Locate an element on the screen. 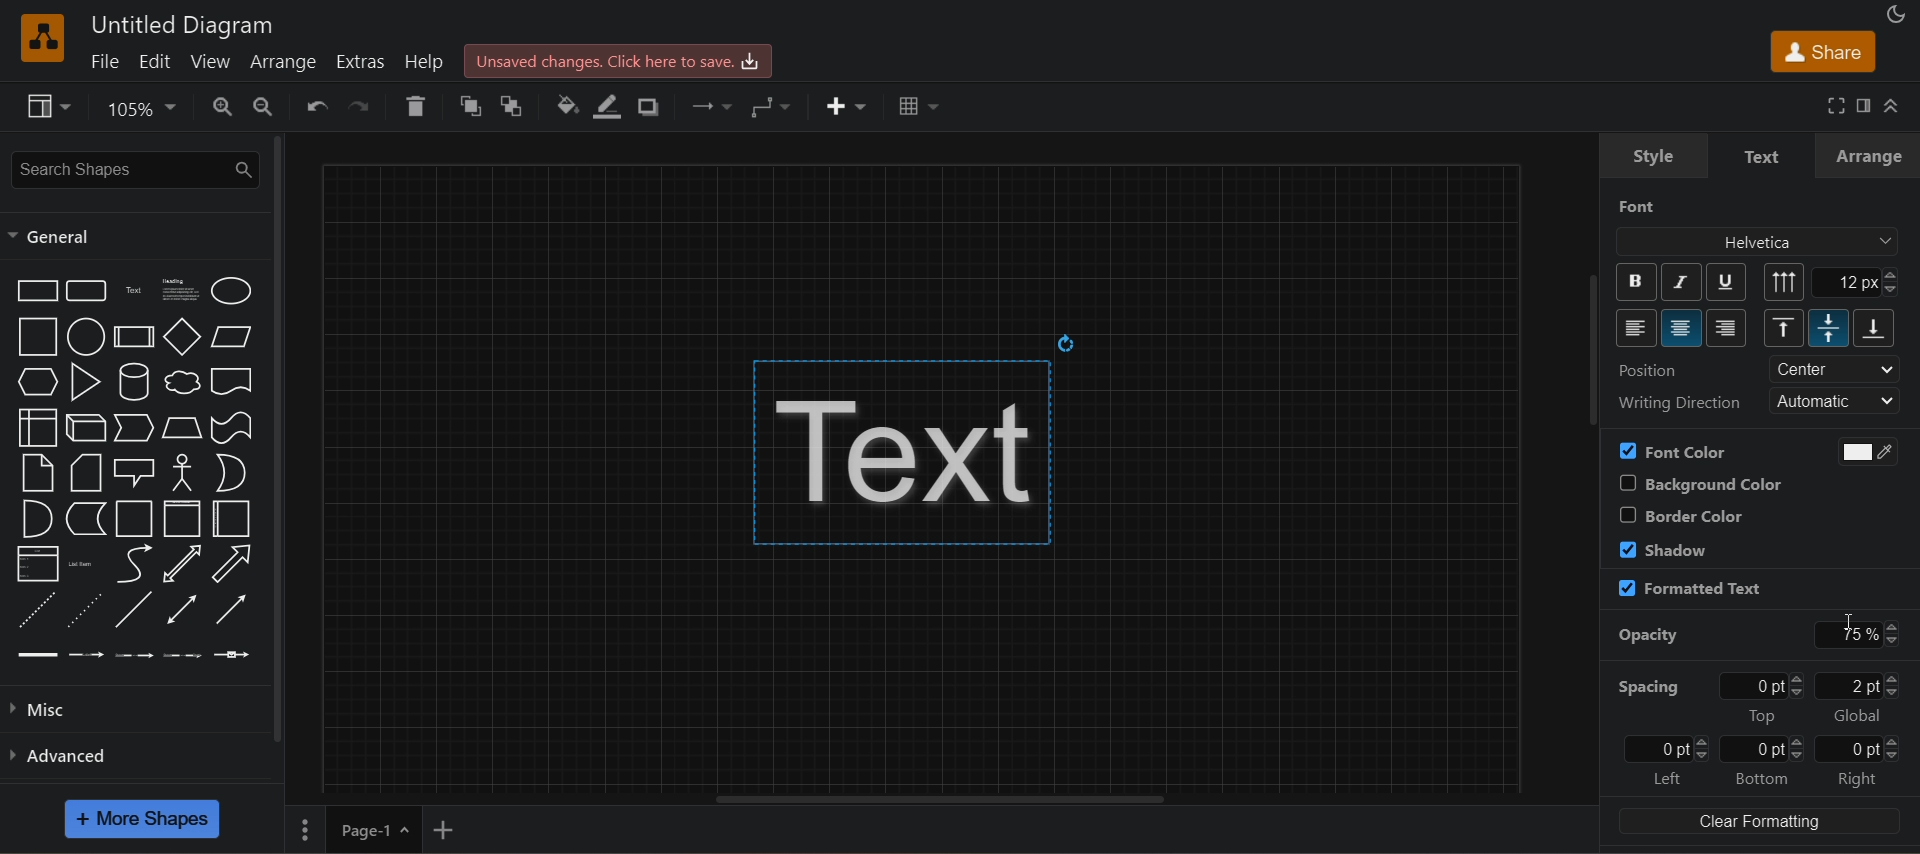 The image size is (1920, 854). arrange is located at coordinates (1869, 156).